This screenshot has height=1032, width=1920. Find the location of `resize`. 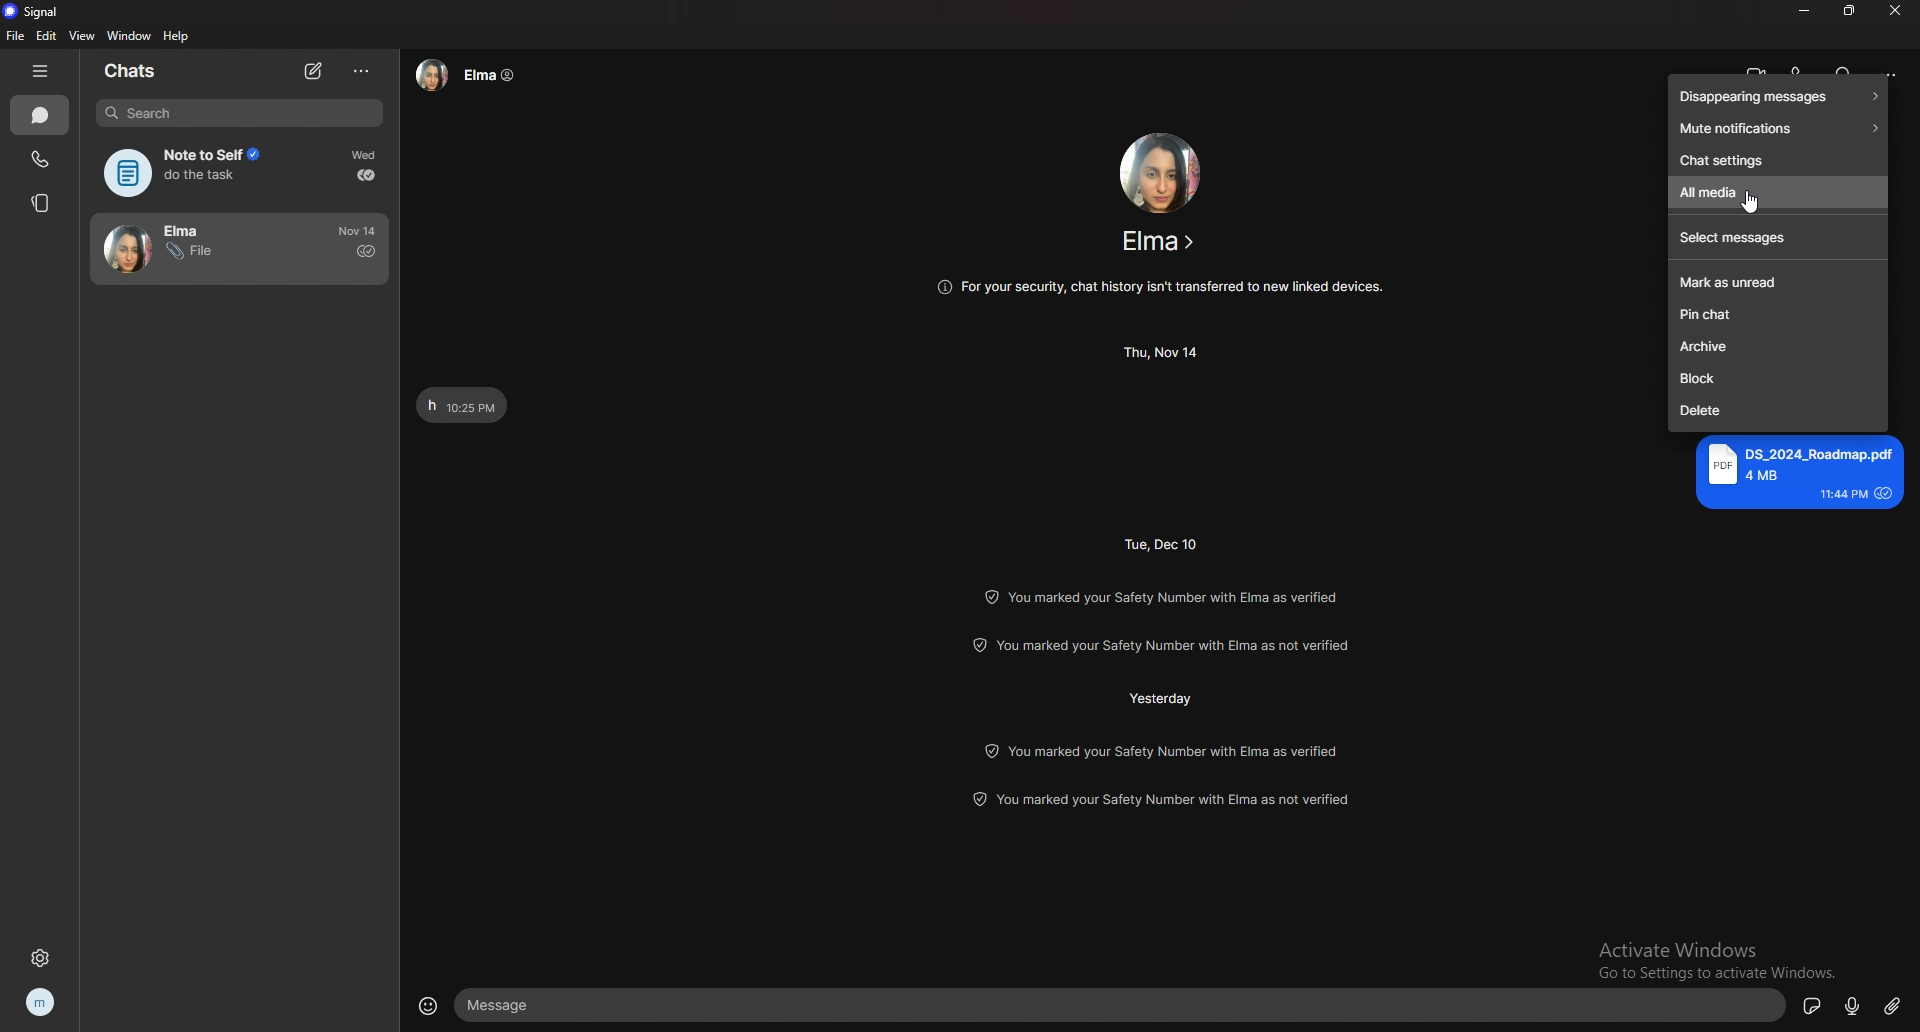

resize is located at coordinates (1851, 11).